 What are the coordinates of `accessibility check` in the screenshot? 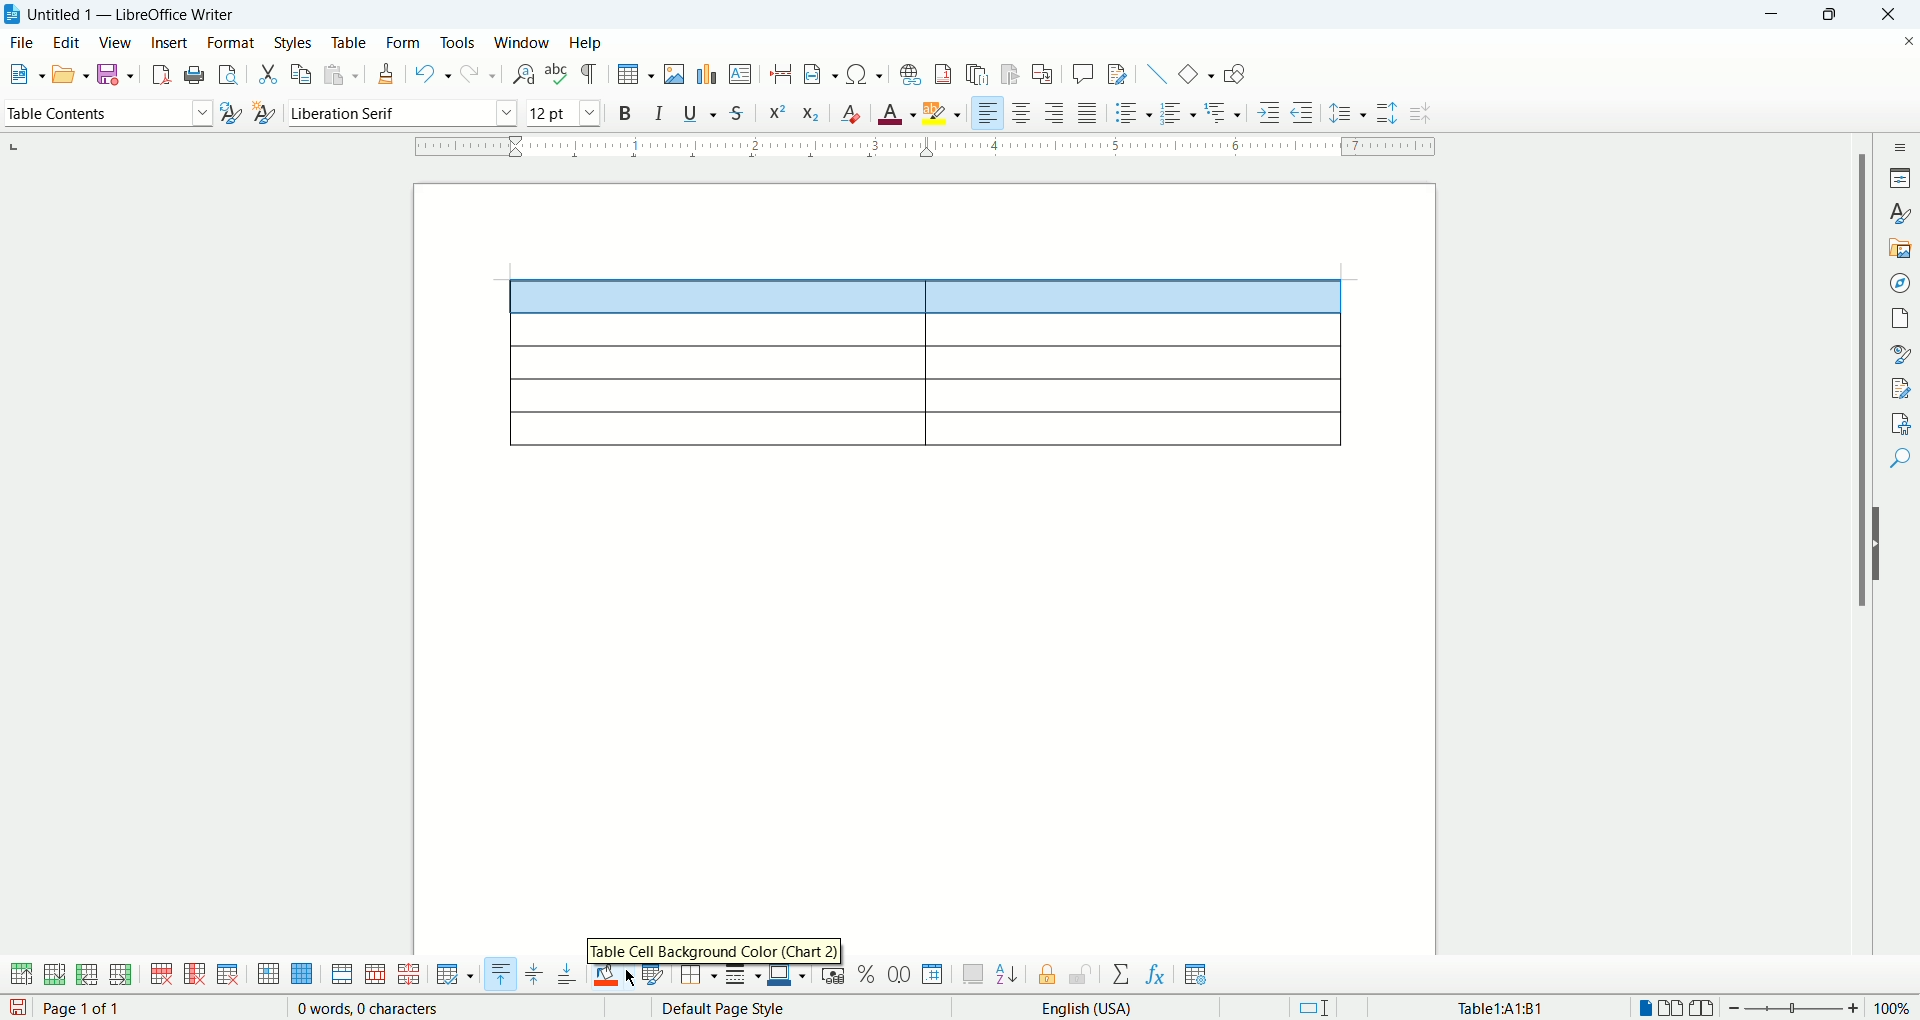 It's located at (1901, 423).